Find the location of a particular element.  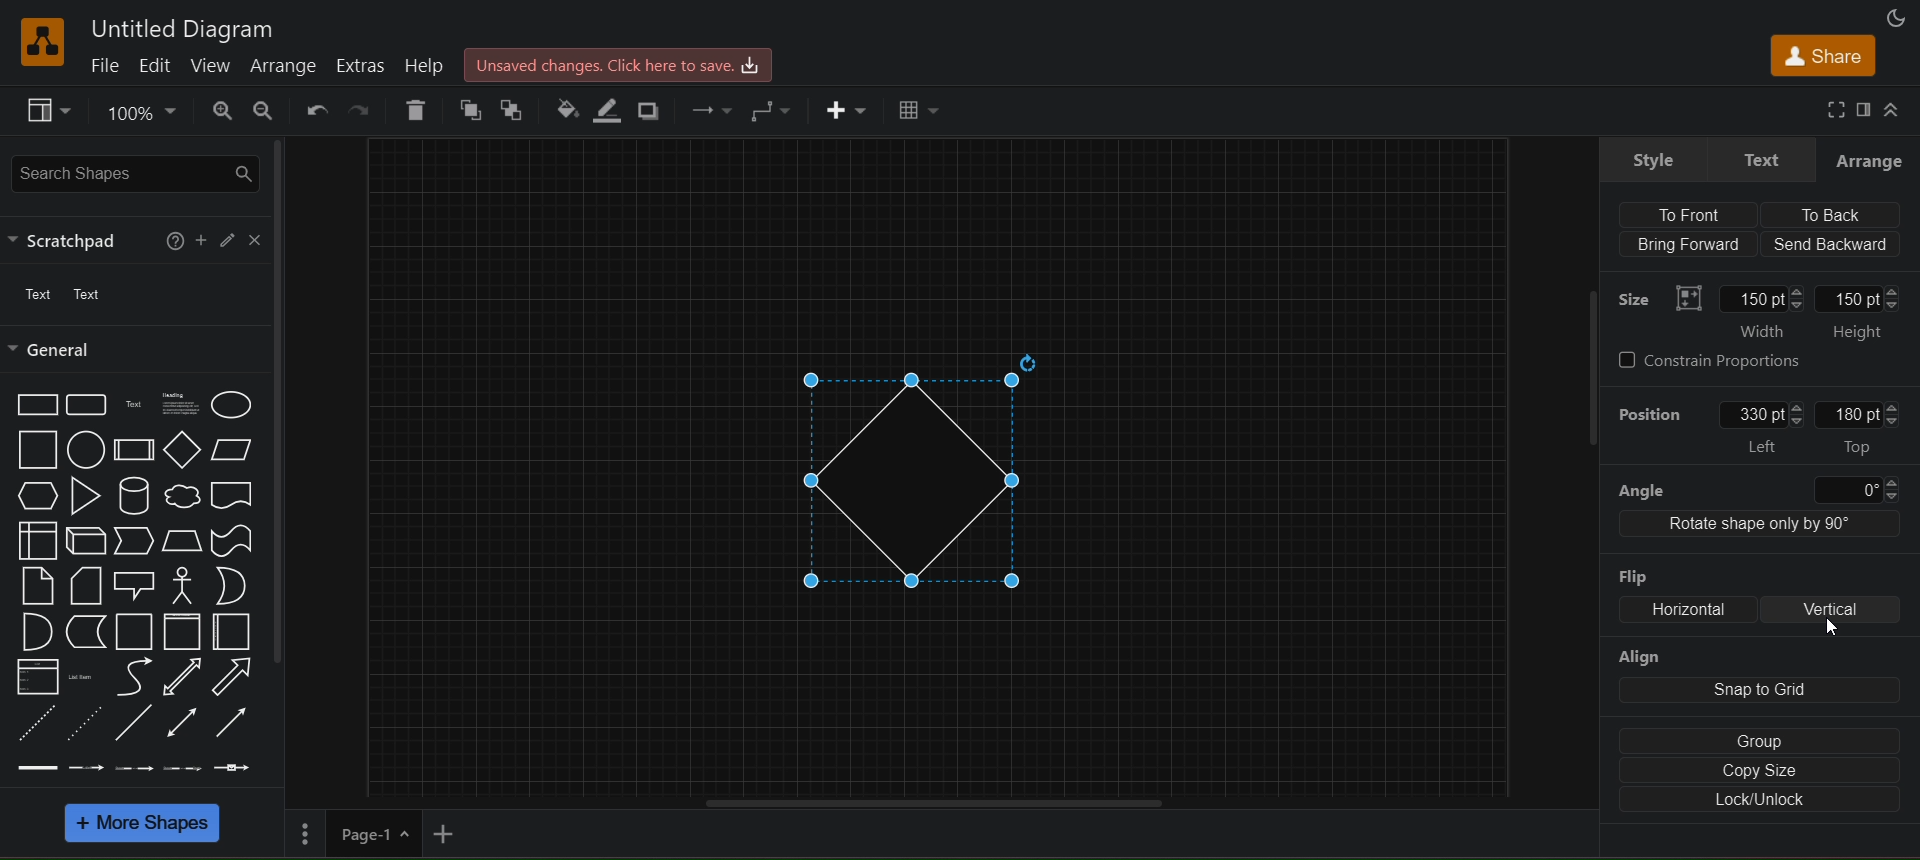

help is located at coordinates (427, 63).